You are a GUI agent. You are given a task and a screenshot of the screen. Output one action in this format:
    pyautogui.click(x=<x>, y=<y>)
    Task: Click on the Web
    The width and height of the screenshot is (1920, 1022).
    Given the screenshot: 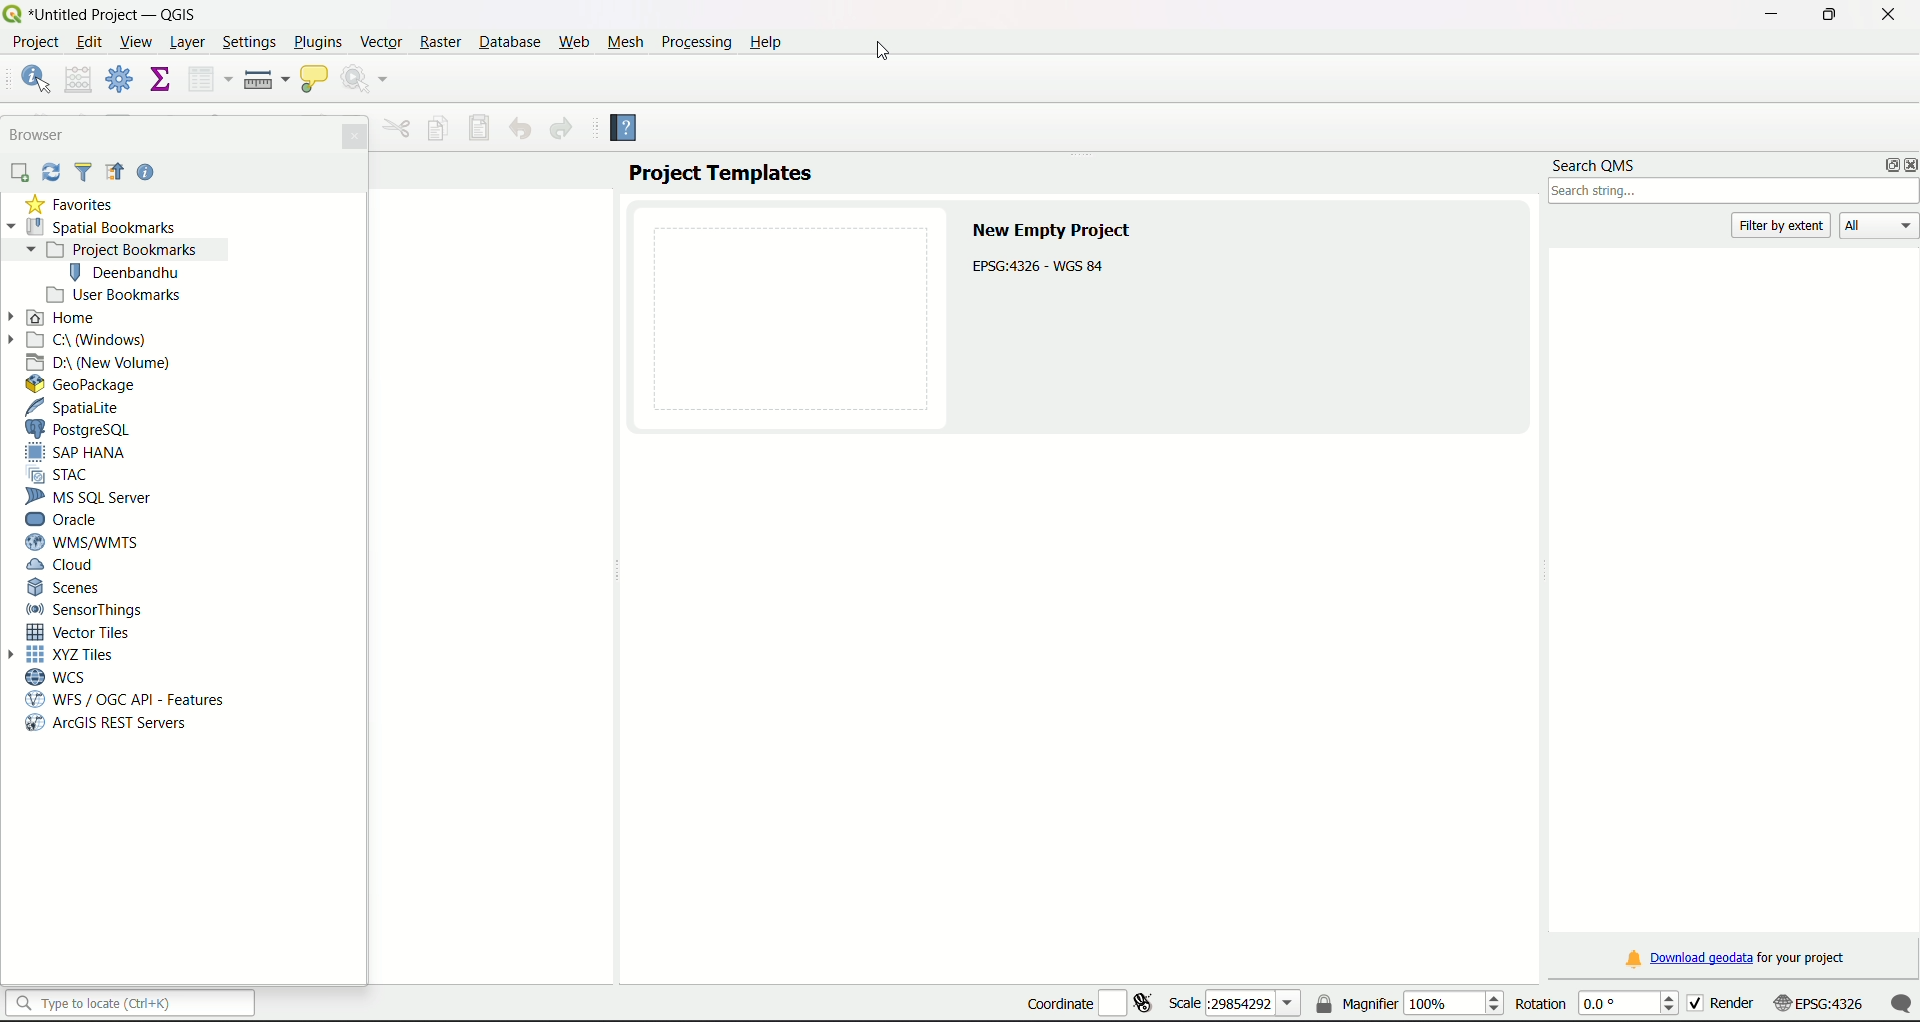 What is the action you would take?
    pyautogui.click(x=574, y=42)
    